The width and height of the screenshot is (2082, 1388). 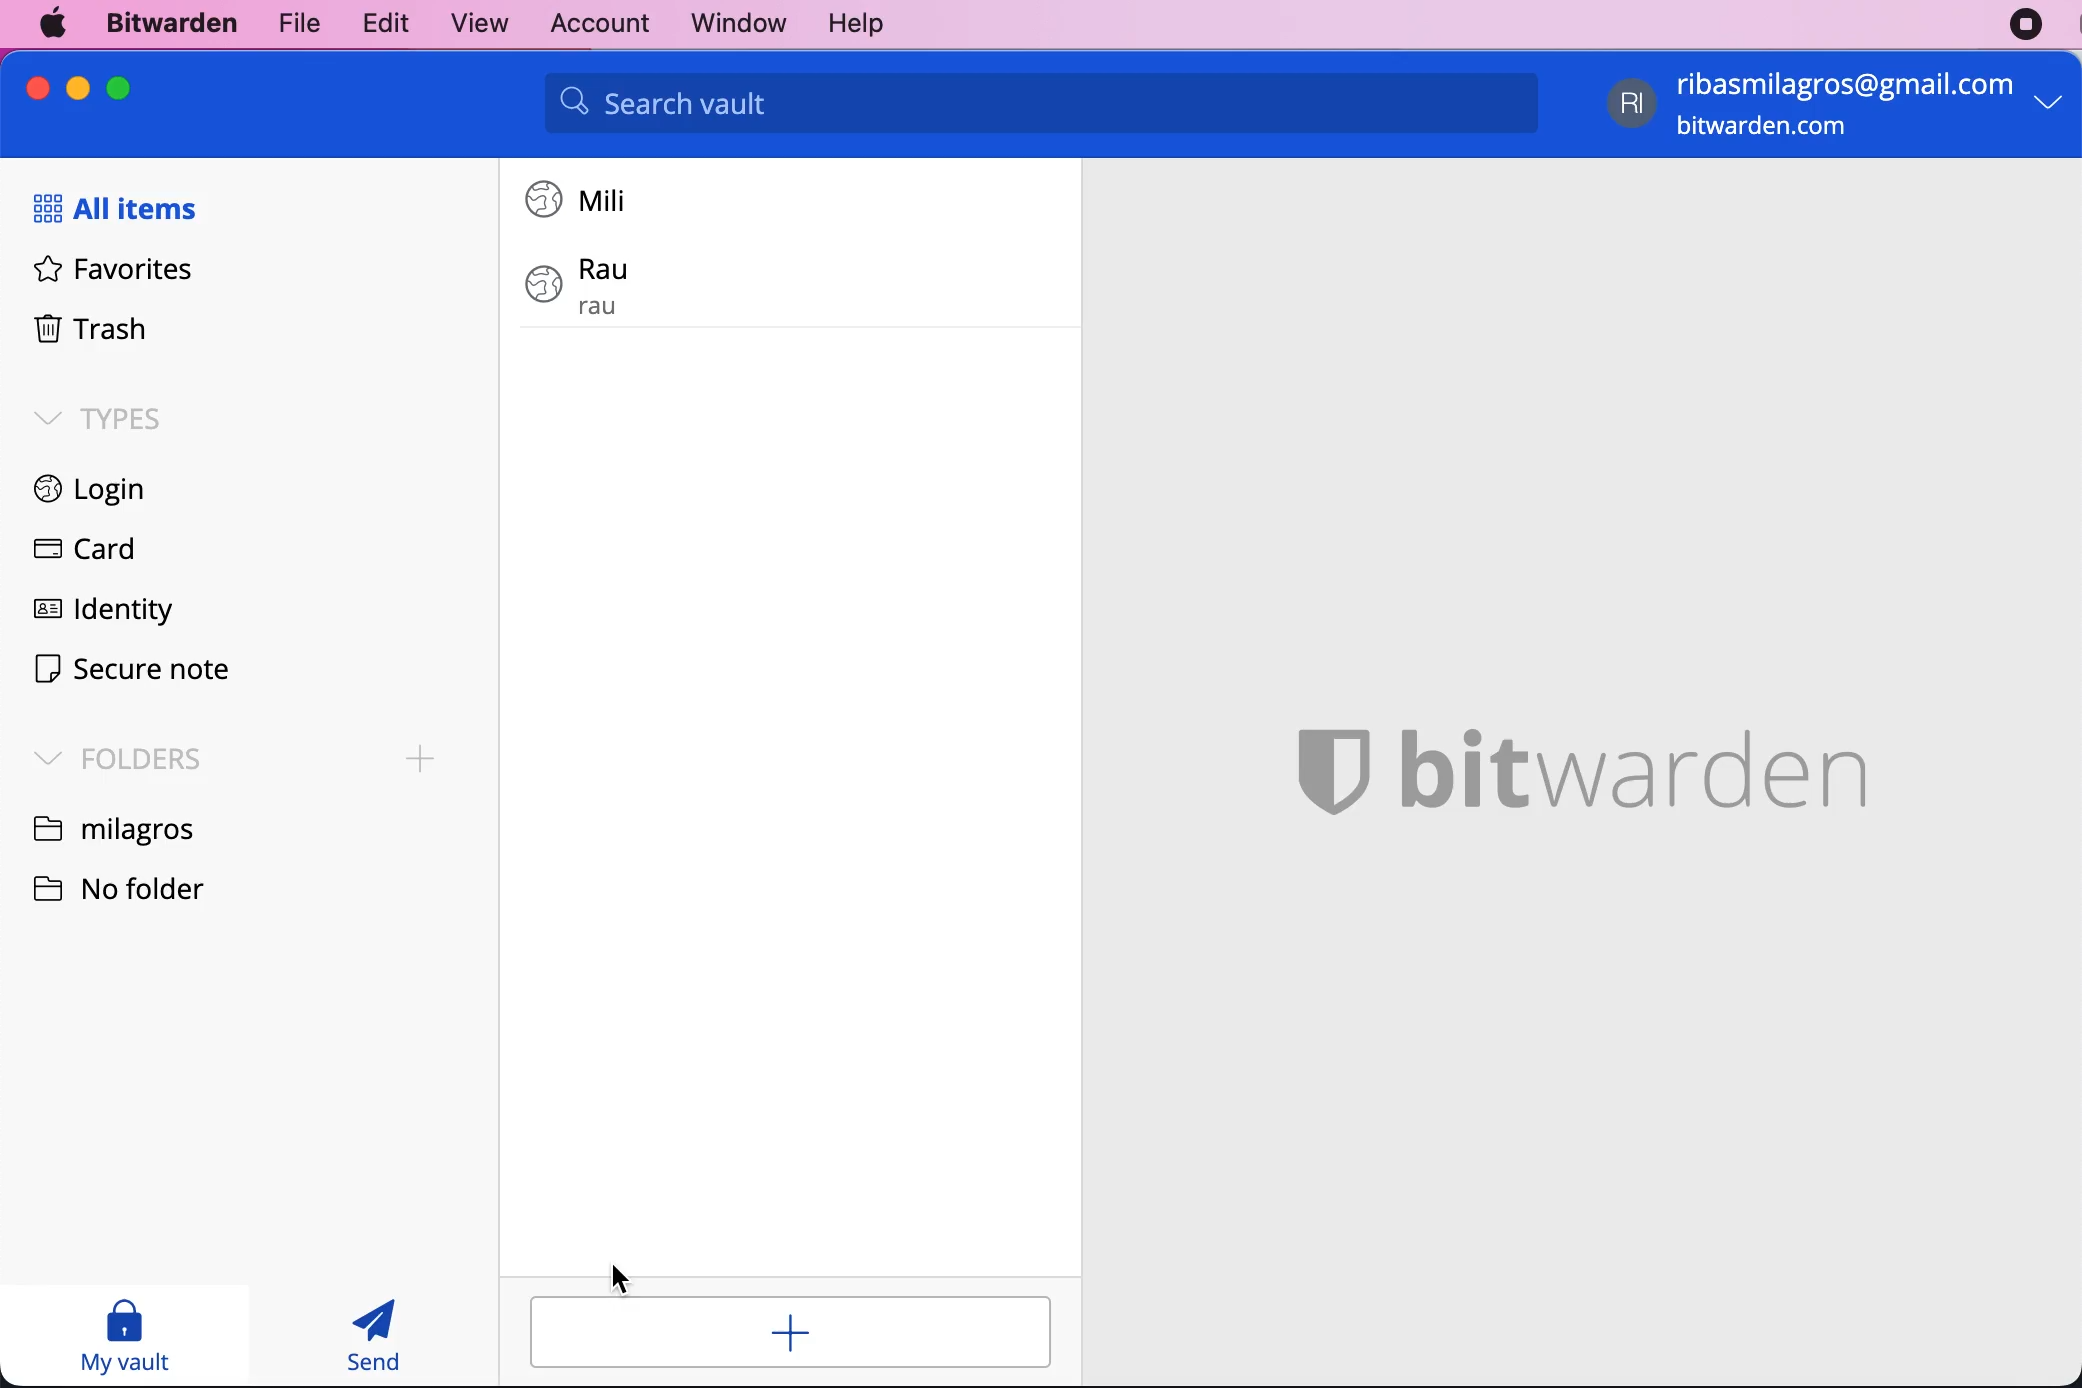 What do you see at coordinates (83, 332) in the screenshot?
I see `trash` at bounding box center [83, 332].